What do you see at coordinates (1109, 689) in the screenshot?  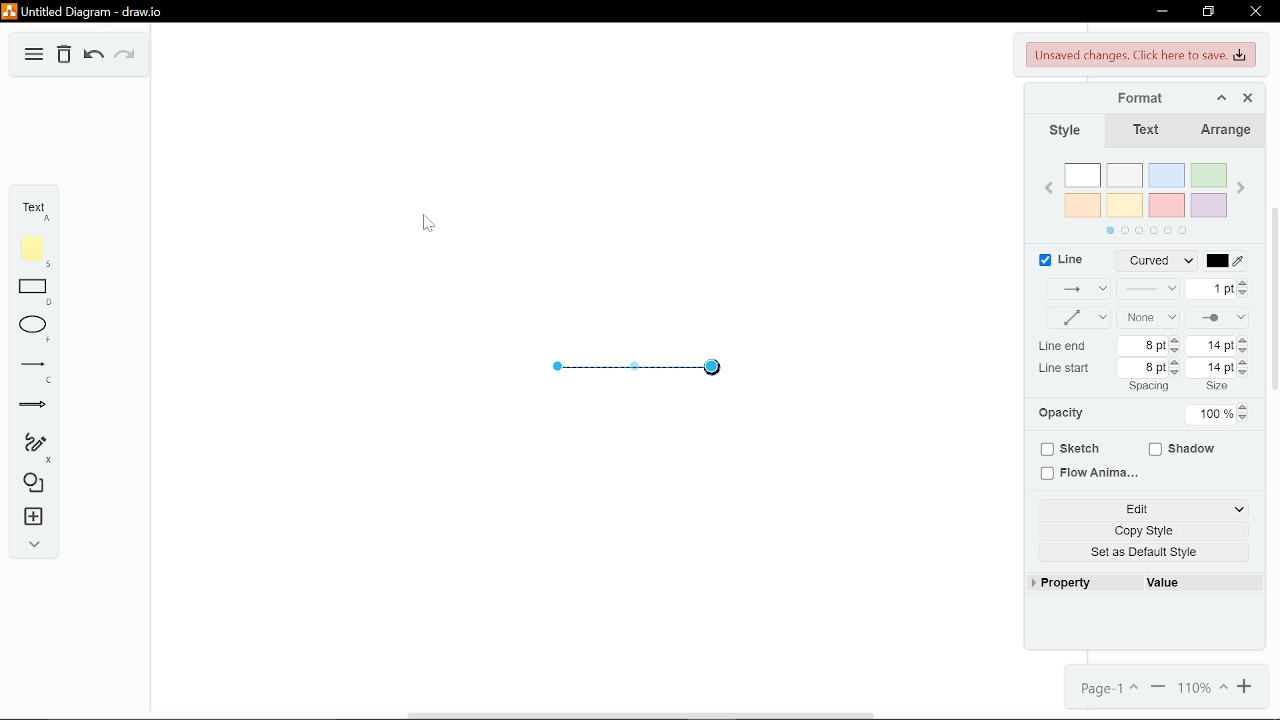 I see `Page 1` at bounding box center [1109, 689].